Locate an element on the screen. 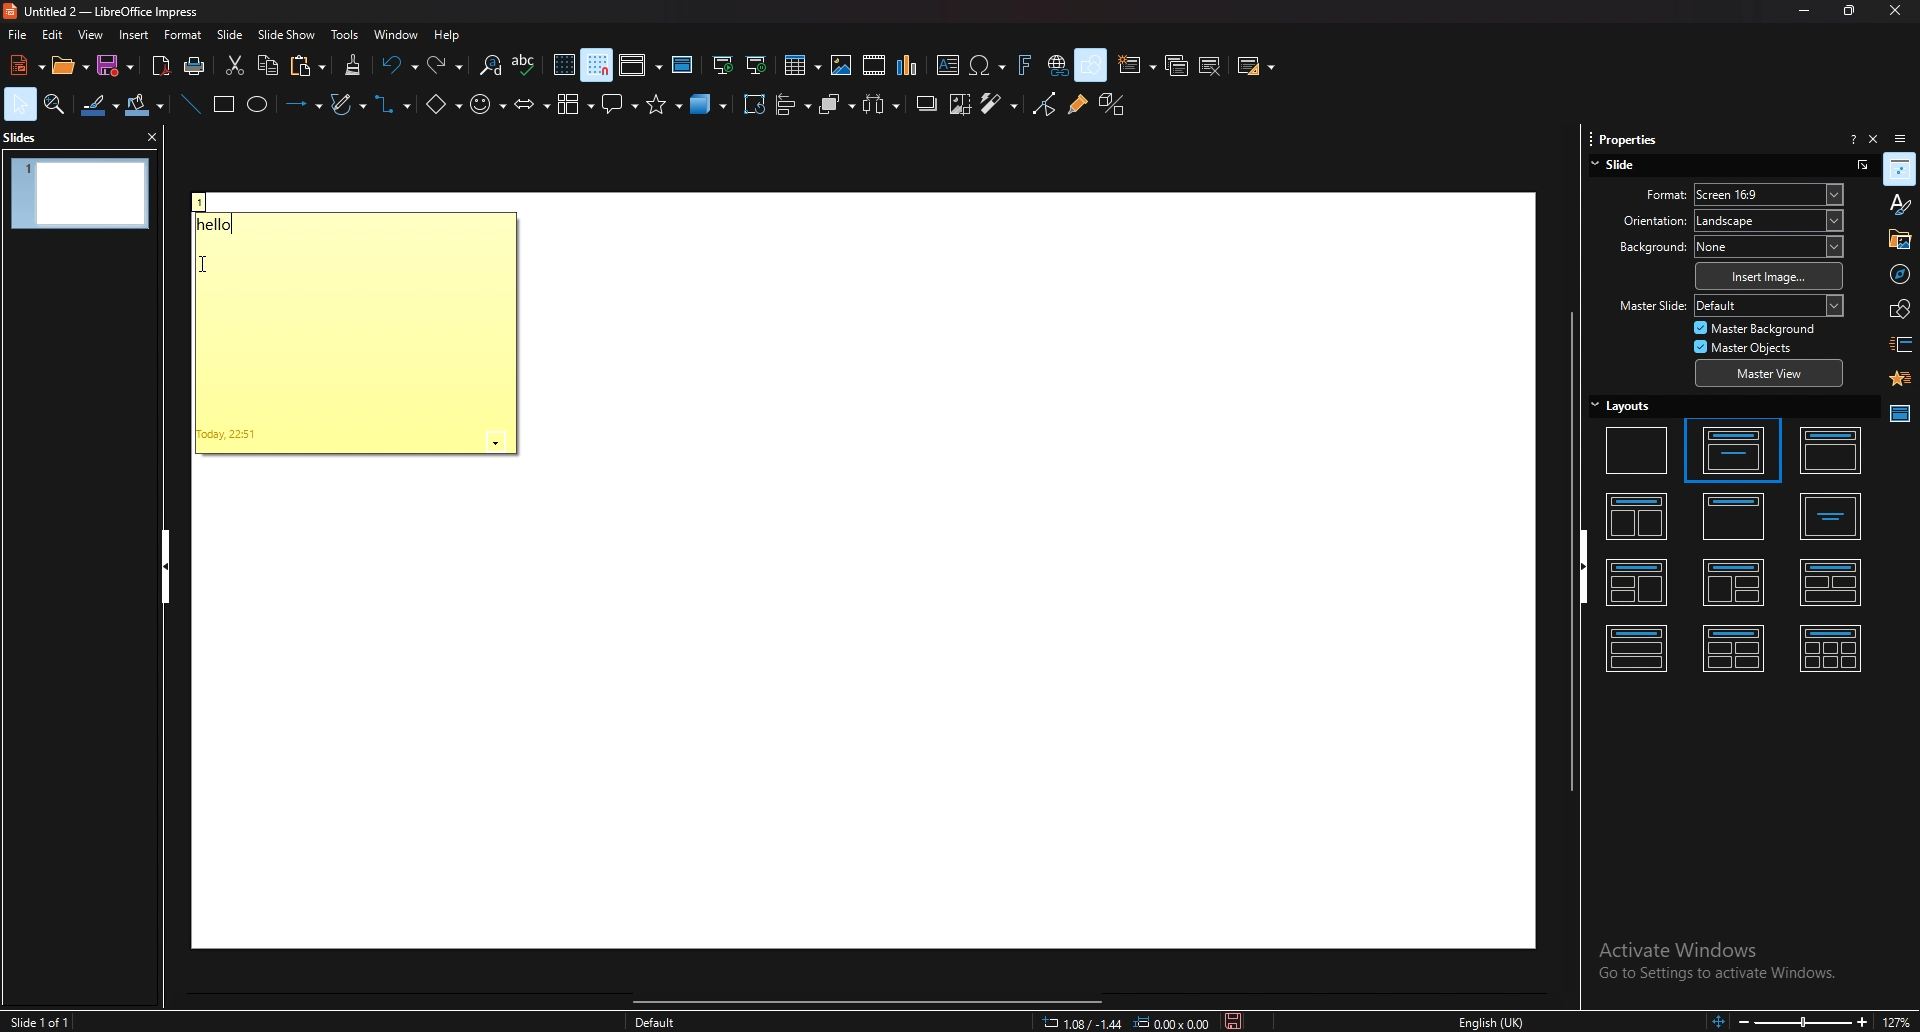 This screenshot has width=1920, height=1032. open is located at coordinates (69, 65).